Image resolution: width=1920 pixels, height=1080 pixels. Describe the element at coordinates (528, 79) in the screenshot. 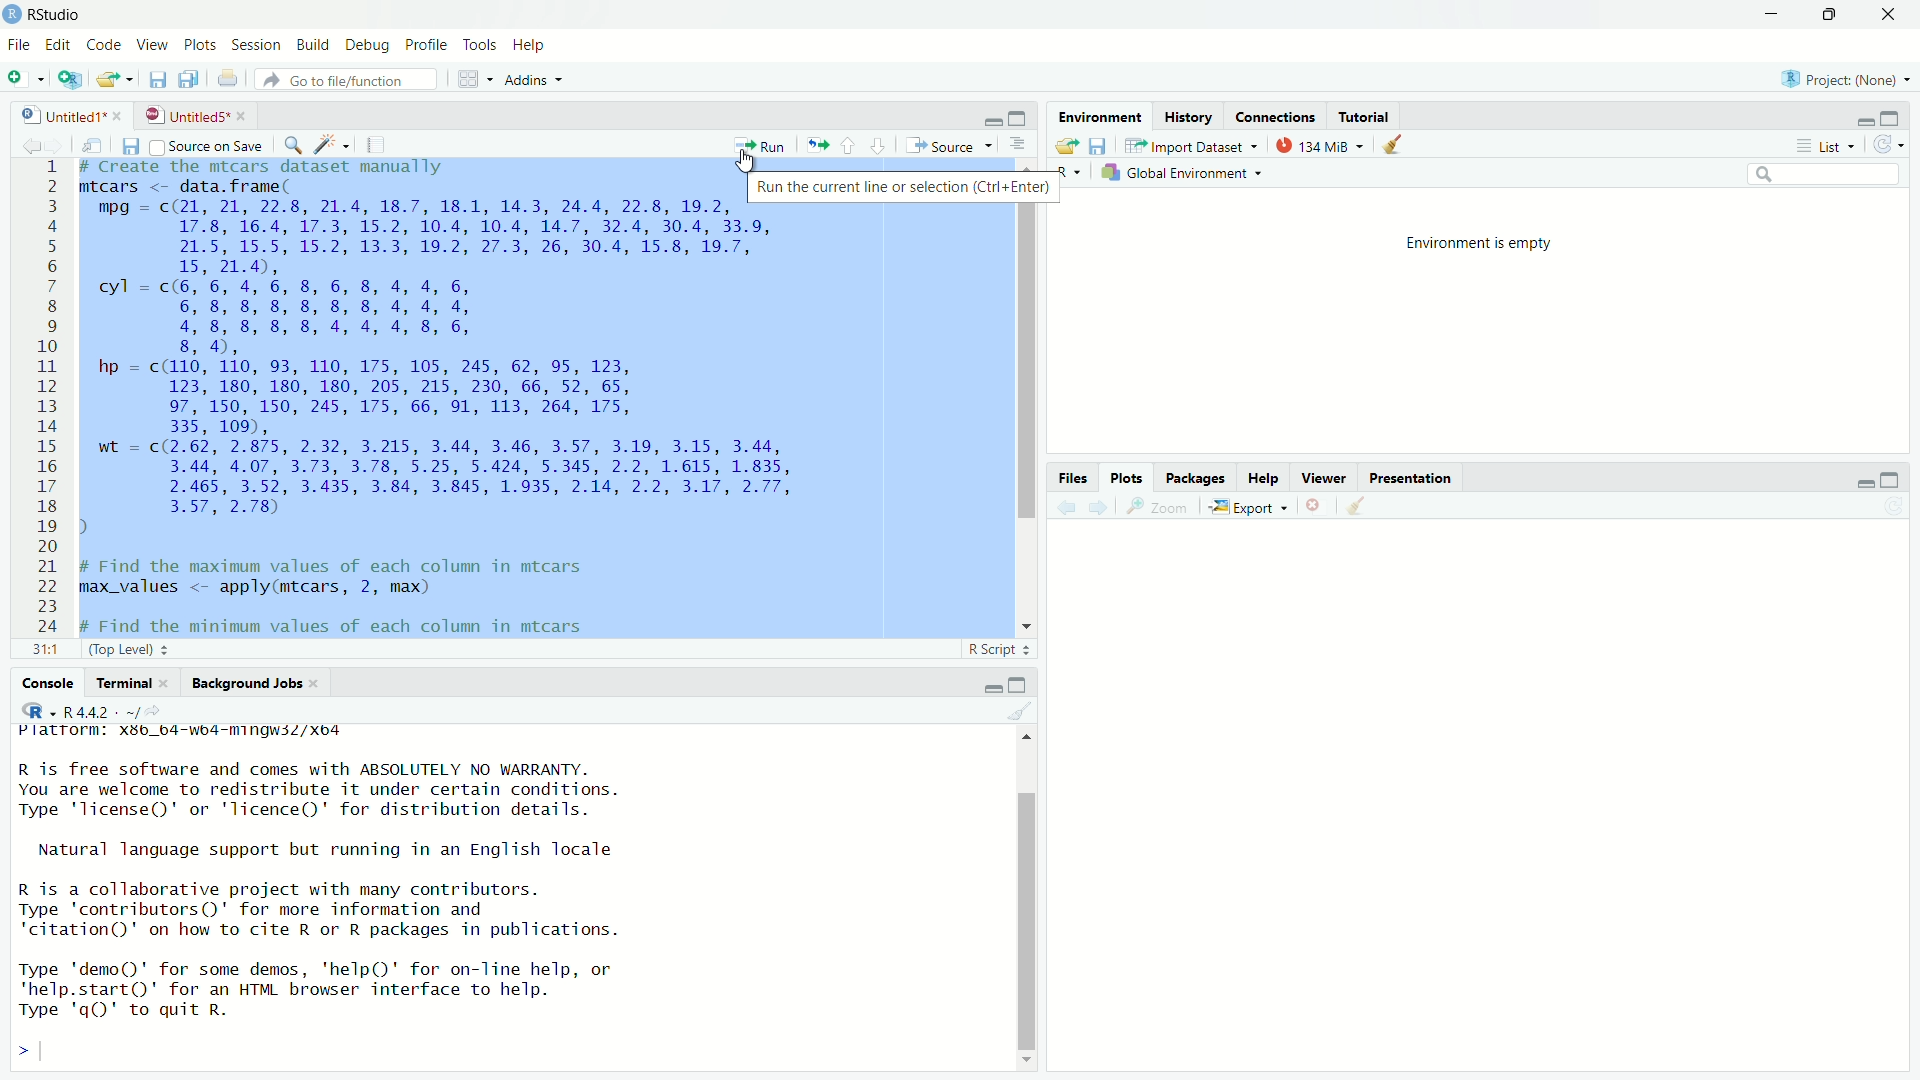

I see `+ Addins +` at that location.